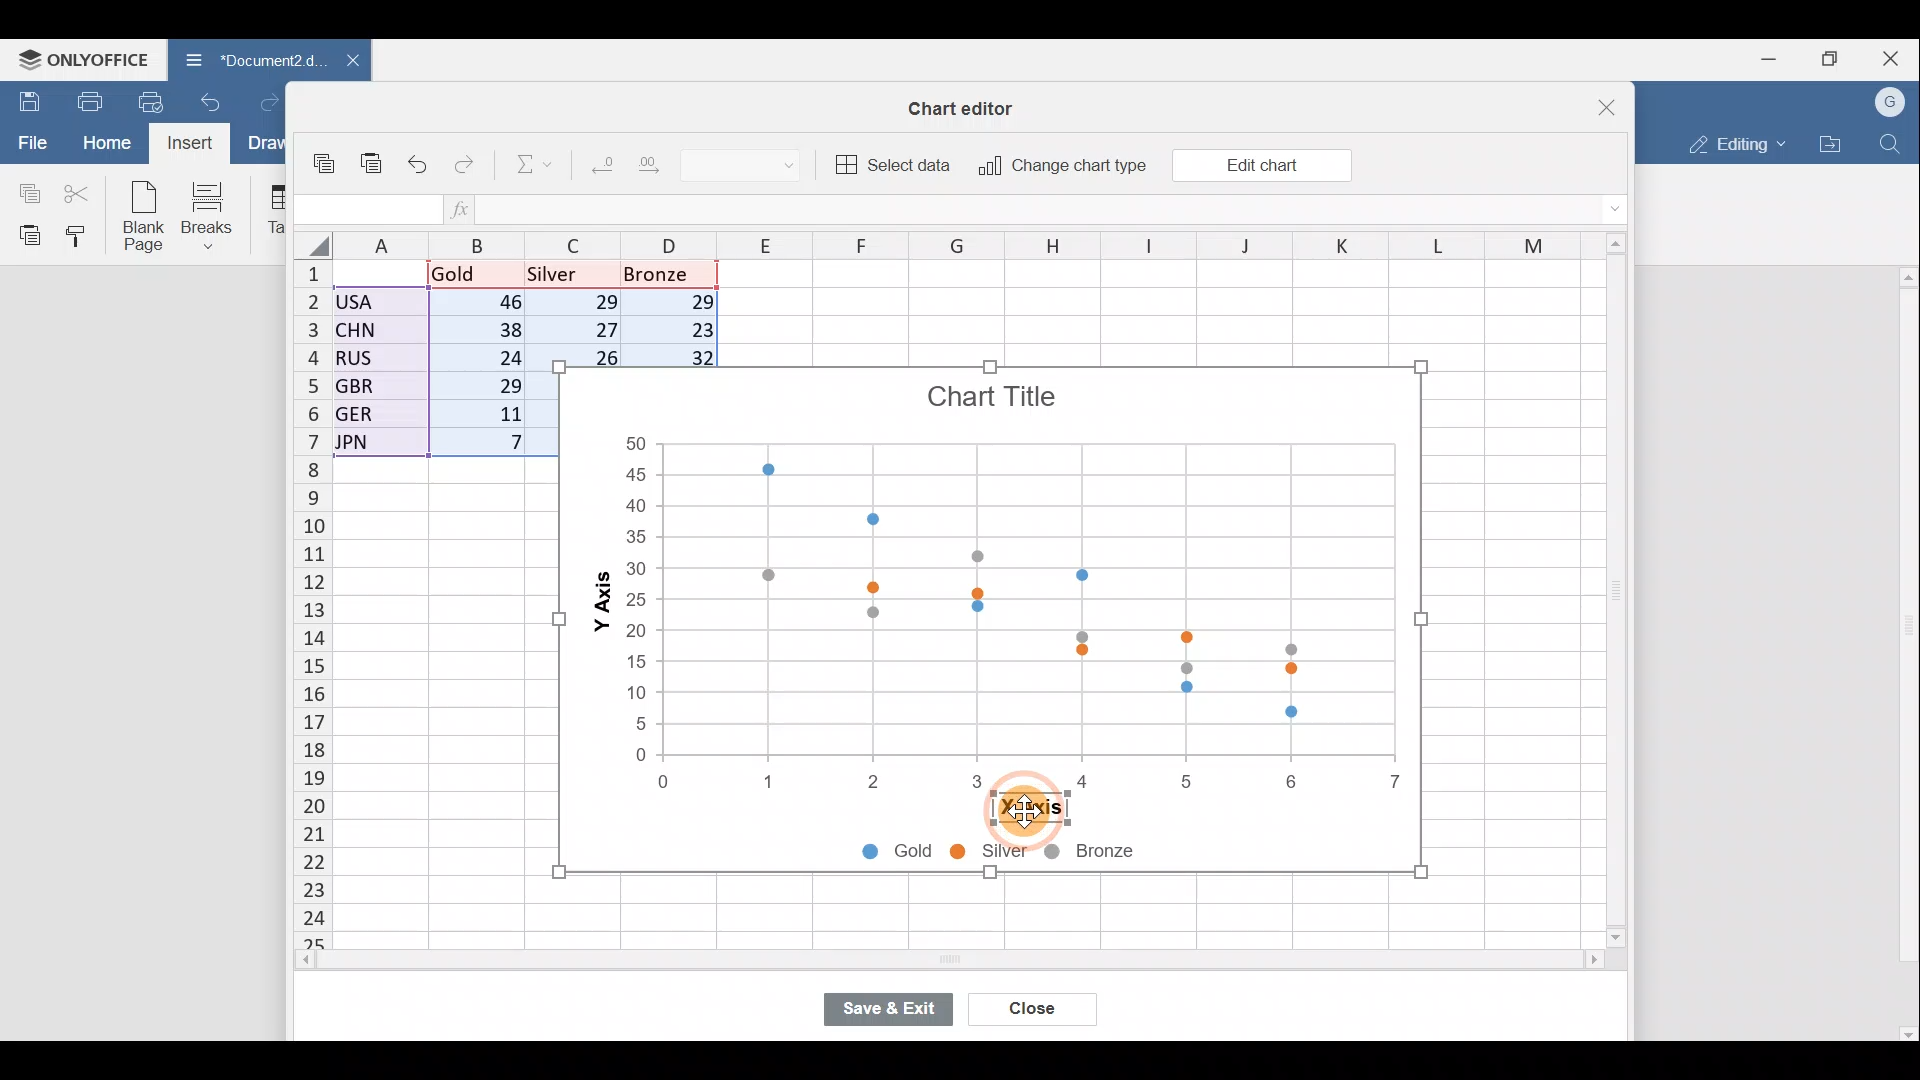 The image size is (1920, 1080). What do you see at coordinates (598, 169) in the screenshot?
I see `Decrease decimal` at bounding box center [598, 169].